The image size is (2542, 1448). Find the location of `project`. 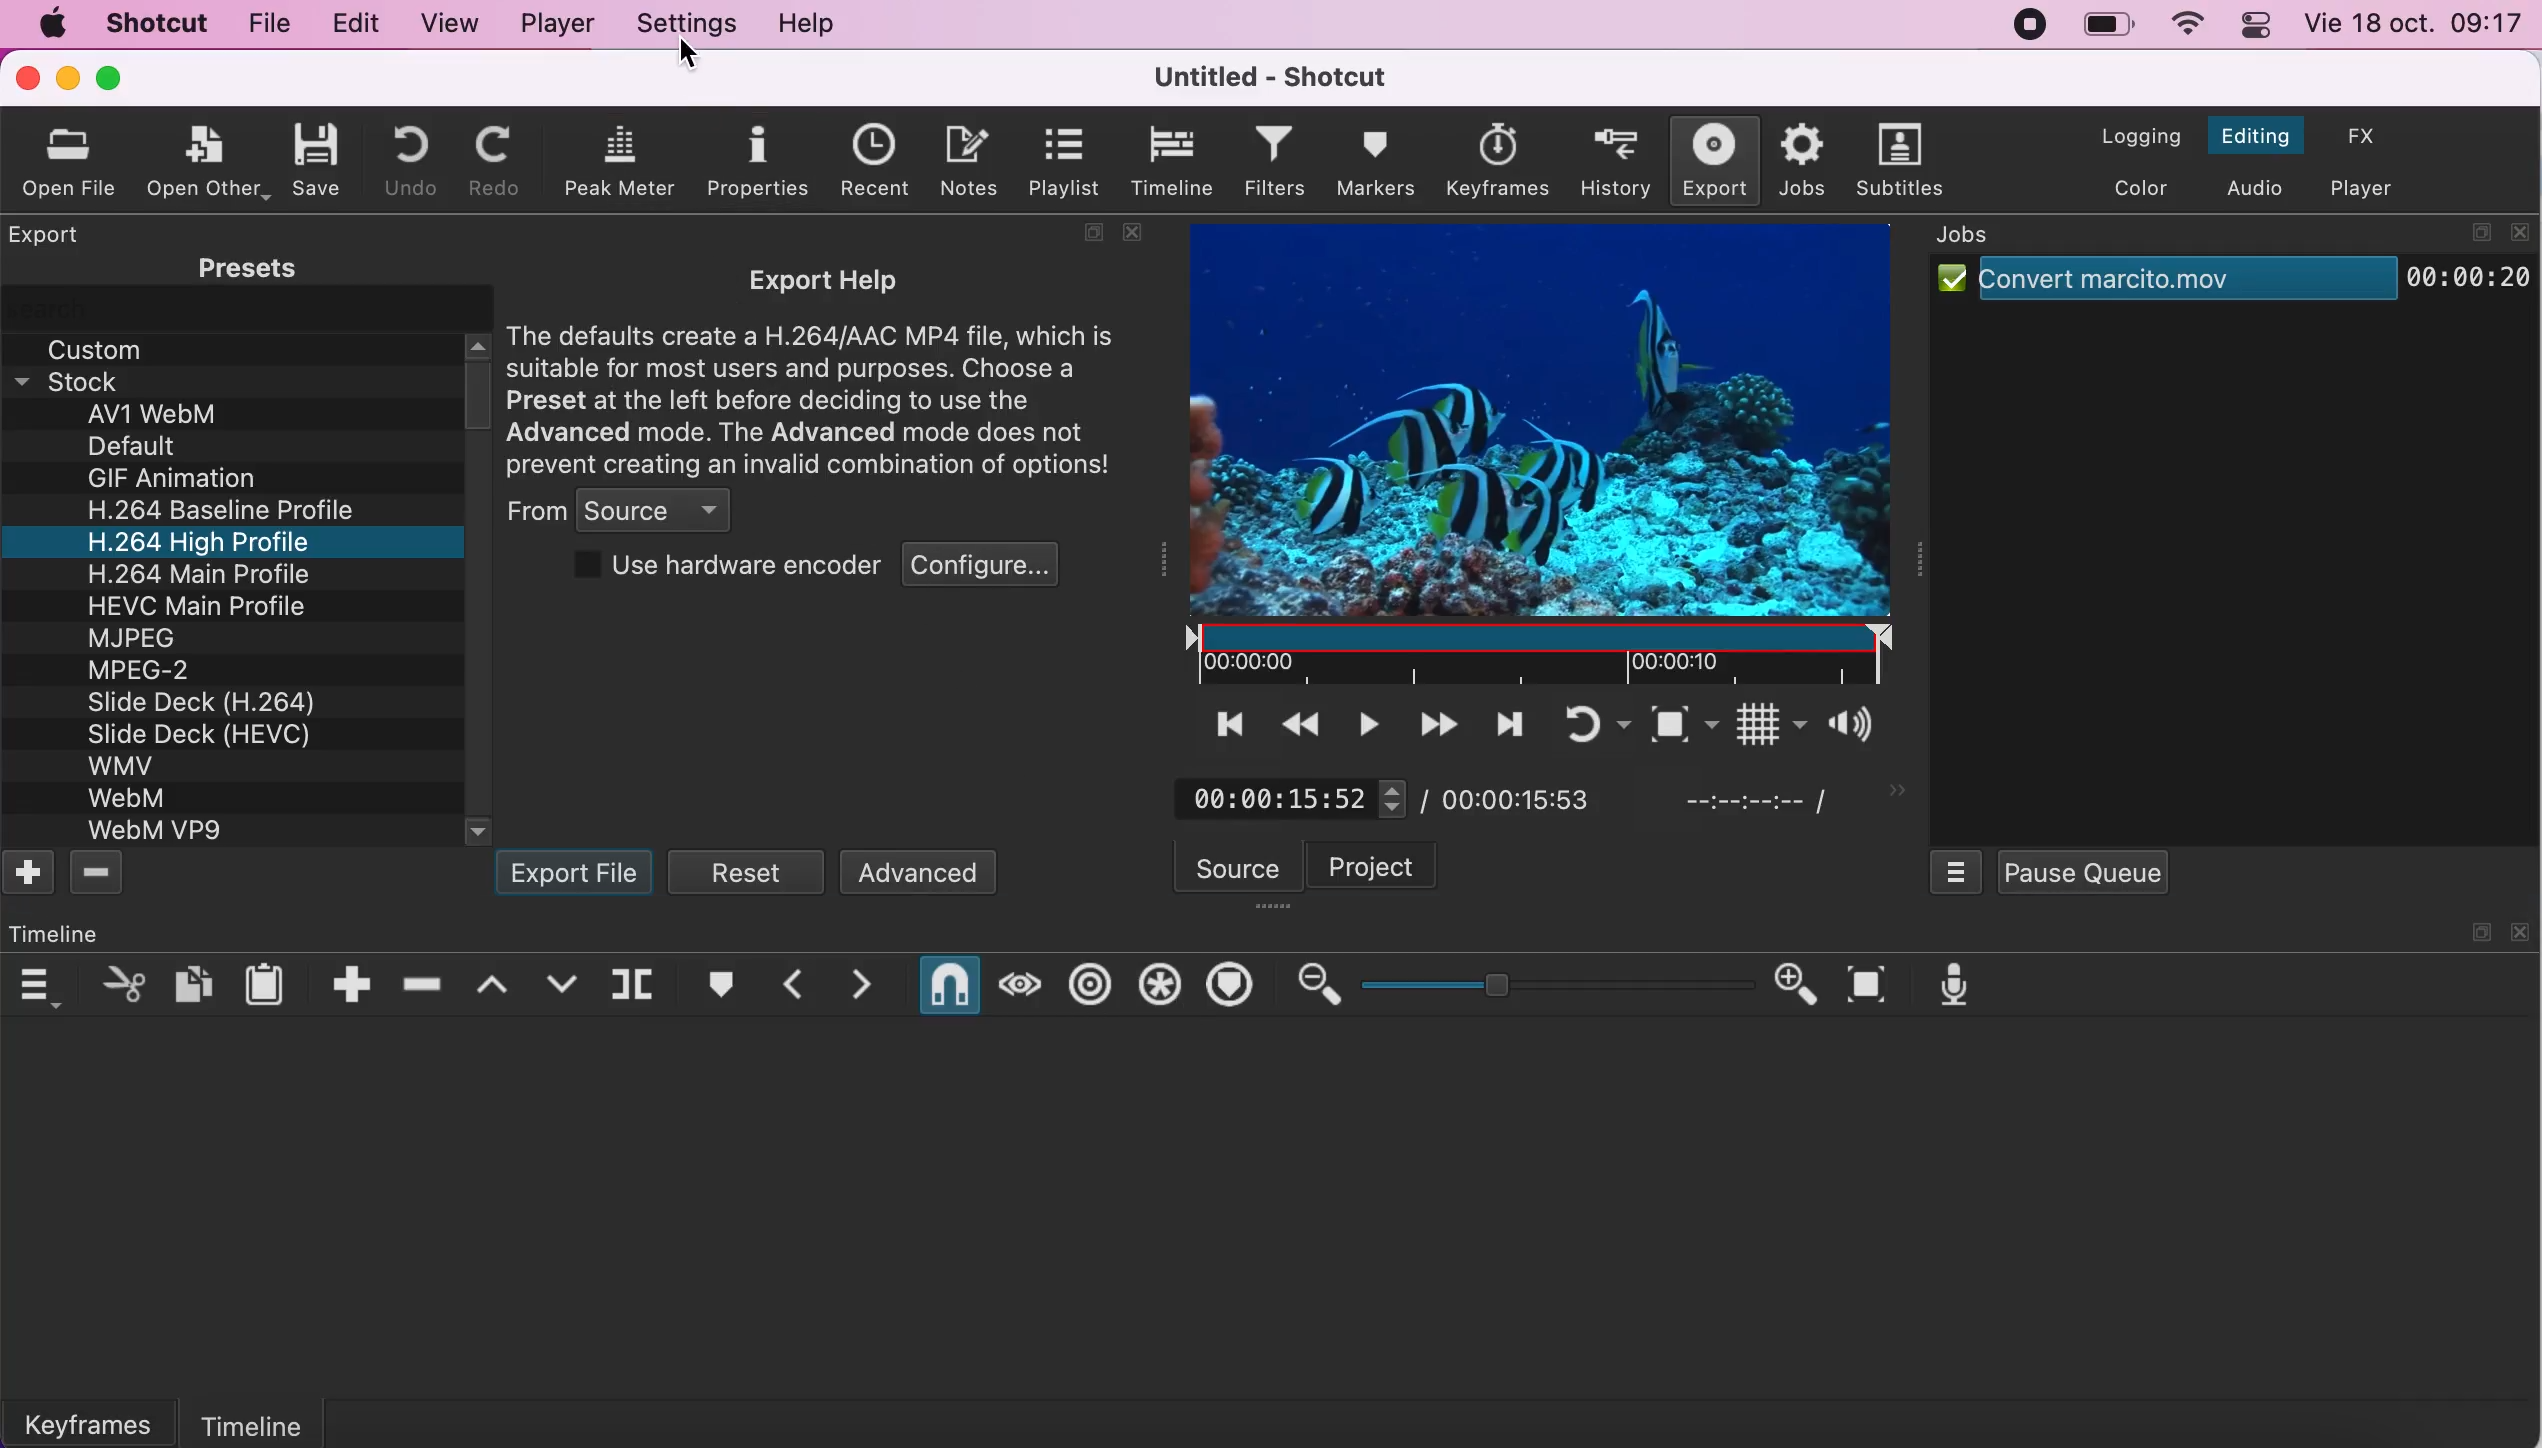

project is located at coordinates (1404, 865).